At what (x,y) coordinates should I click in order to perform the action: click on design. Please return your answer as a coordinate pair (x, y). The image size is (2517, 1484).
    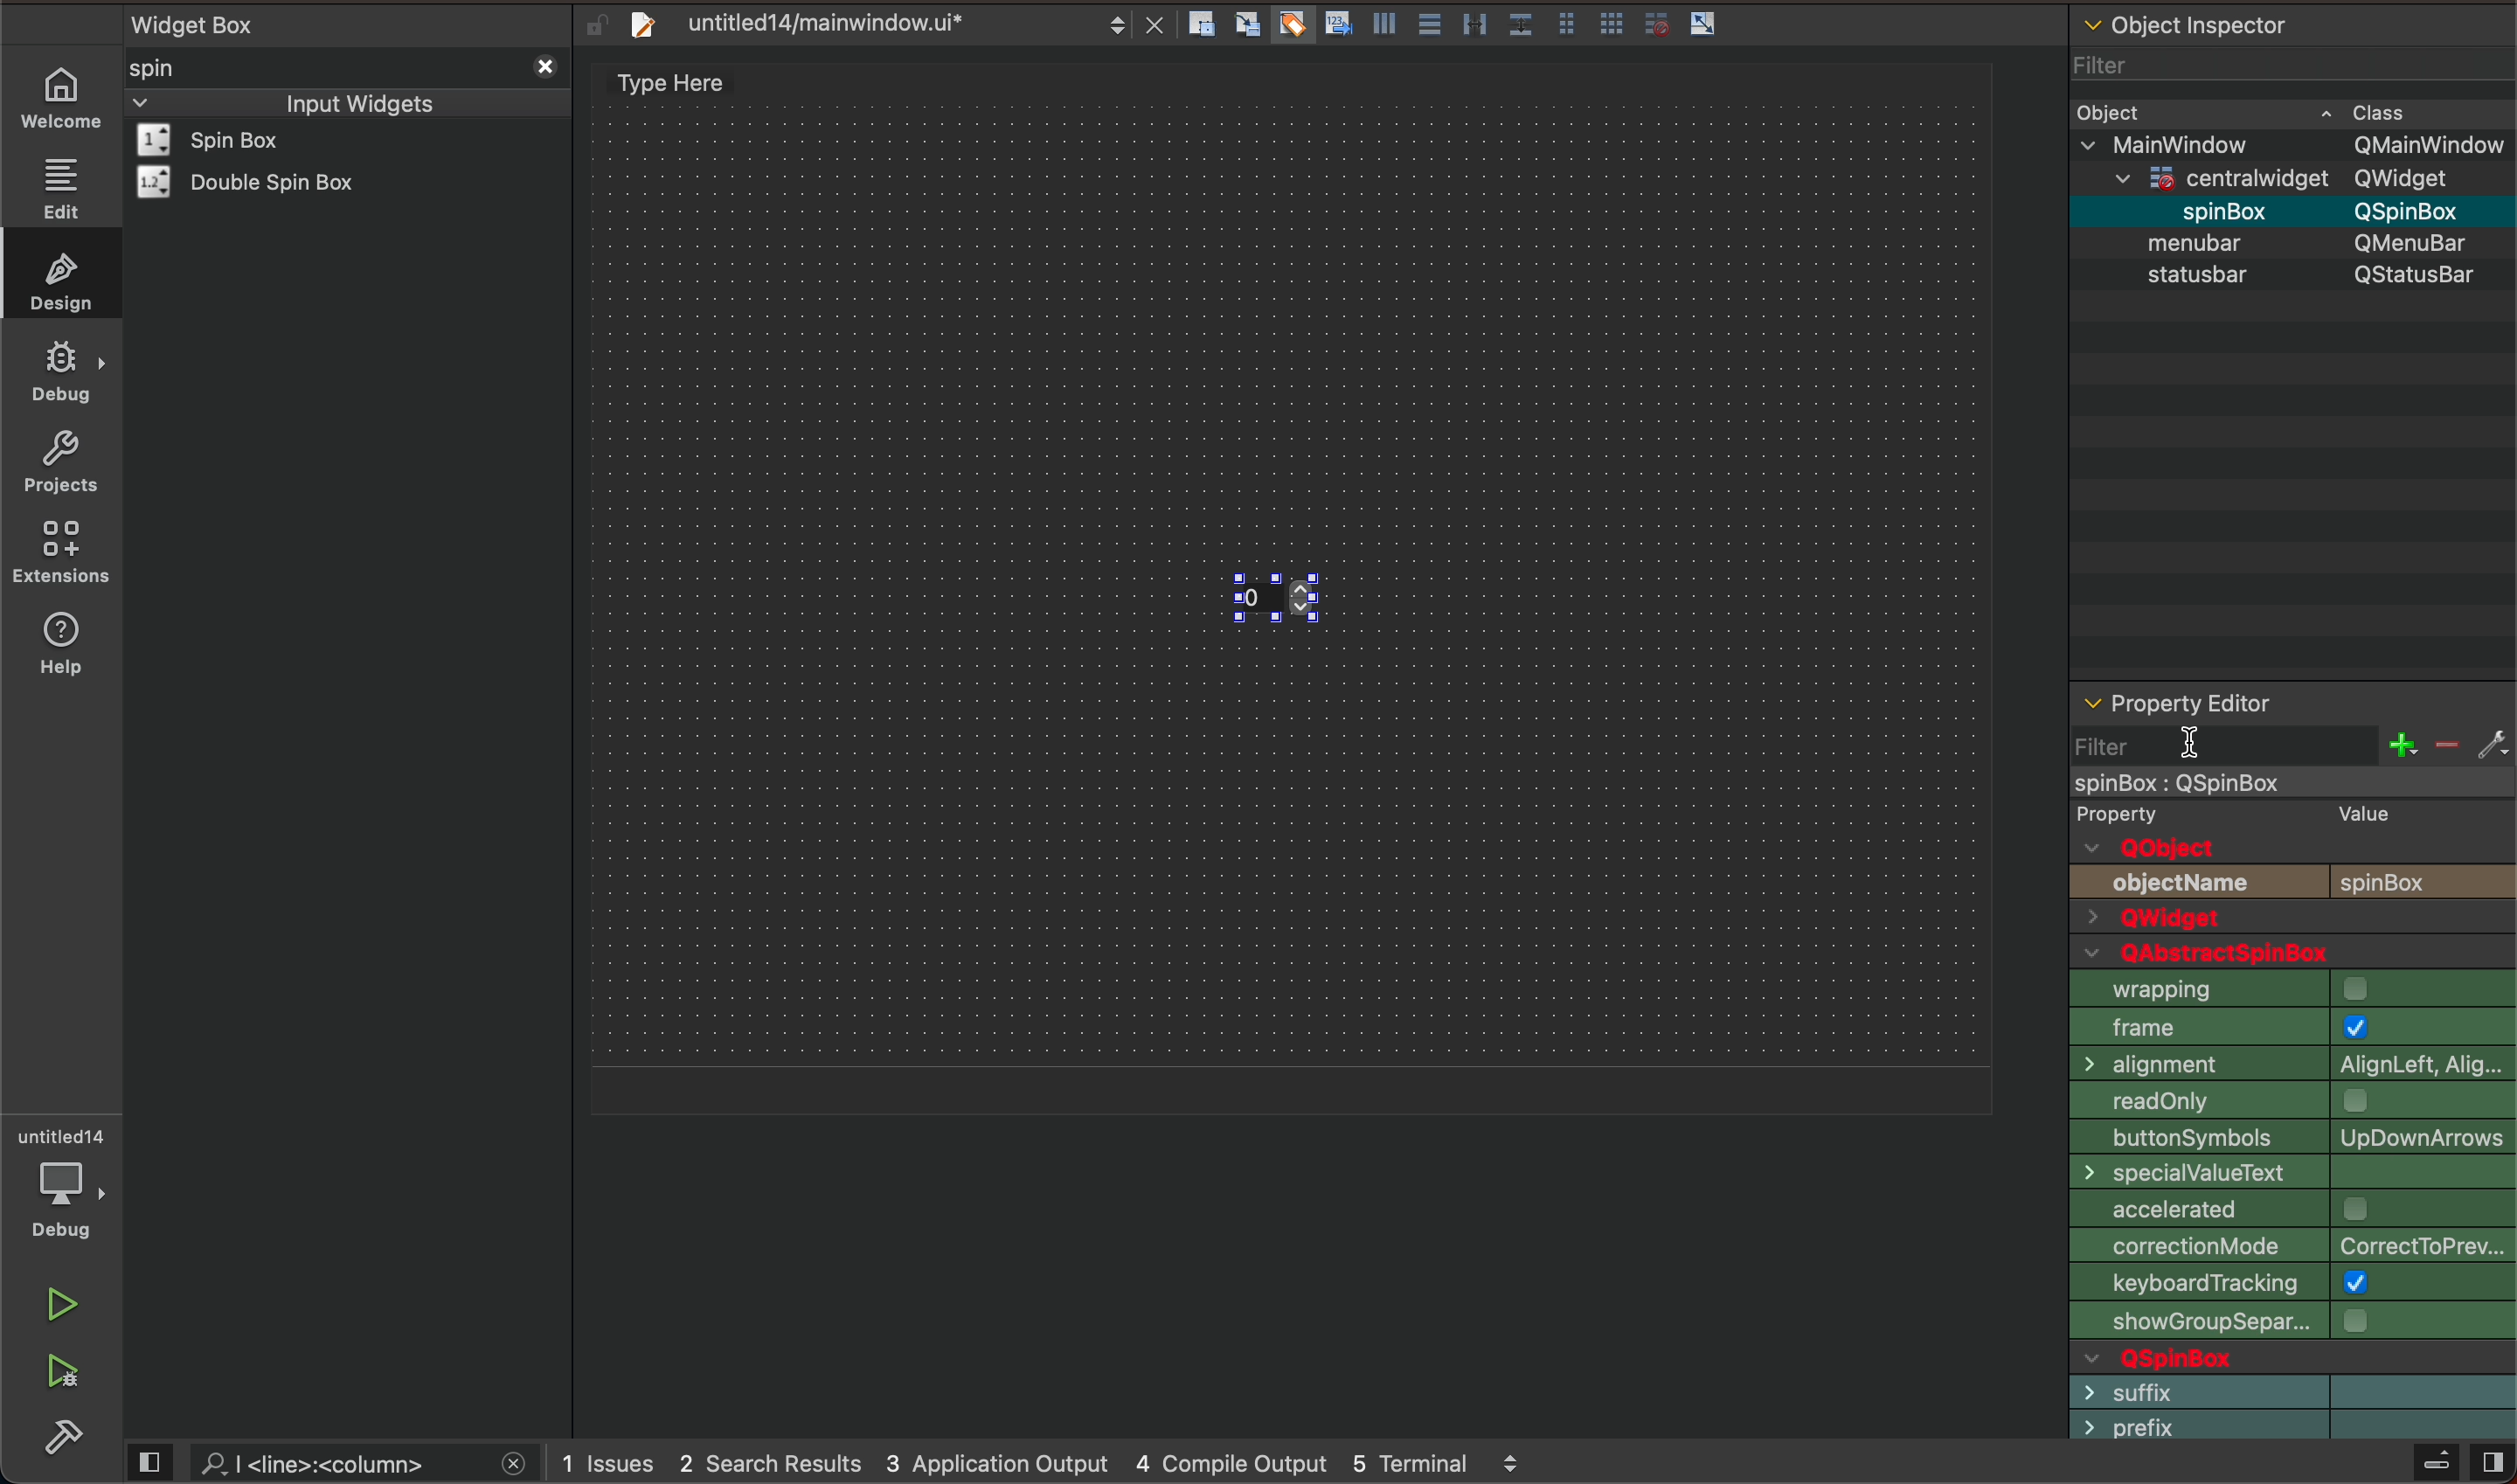
    Looking at the image, I should click on (56, 277).